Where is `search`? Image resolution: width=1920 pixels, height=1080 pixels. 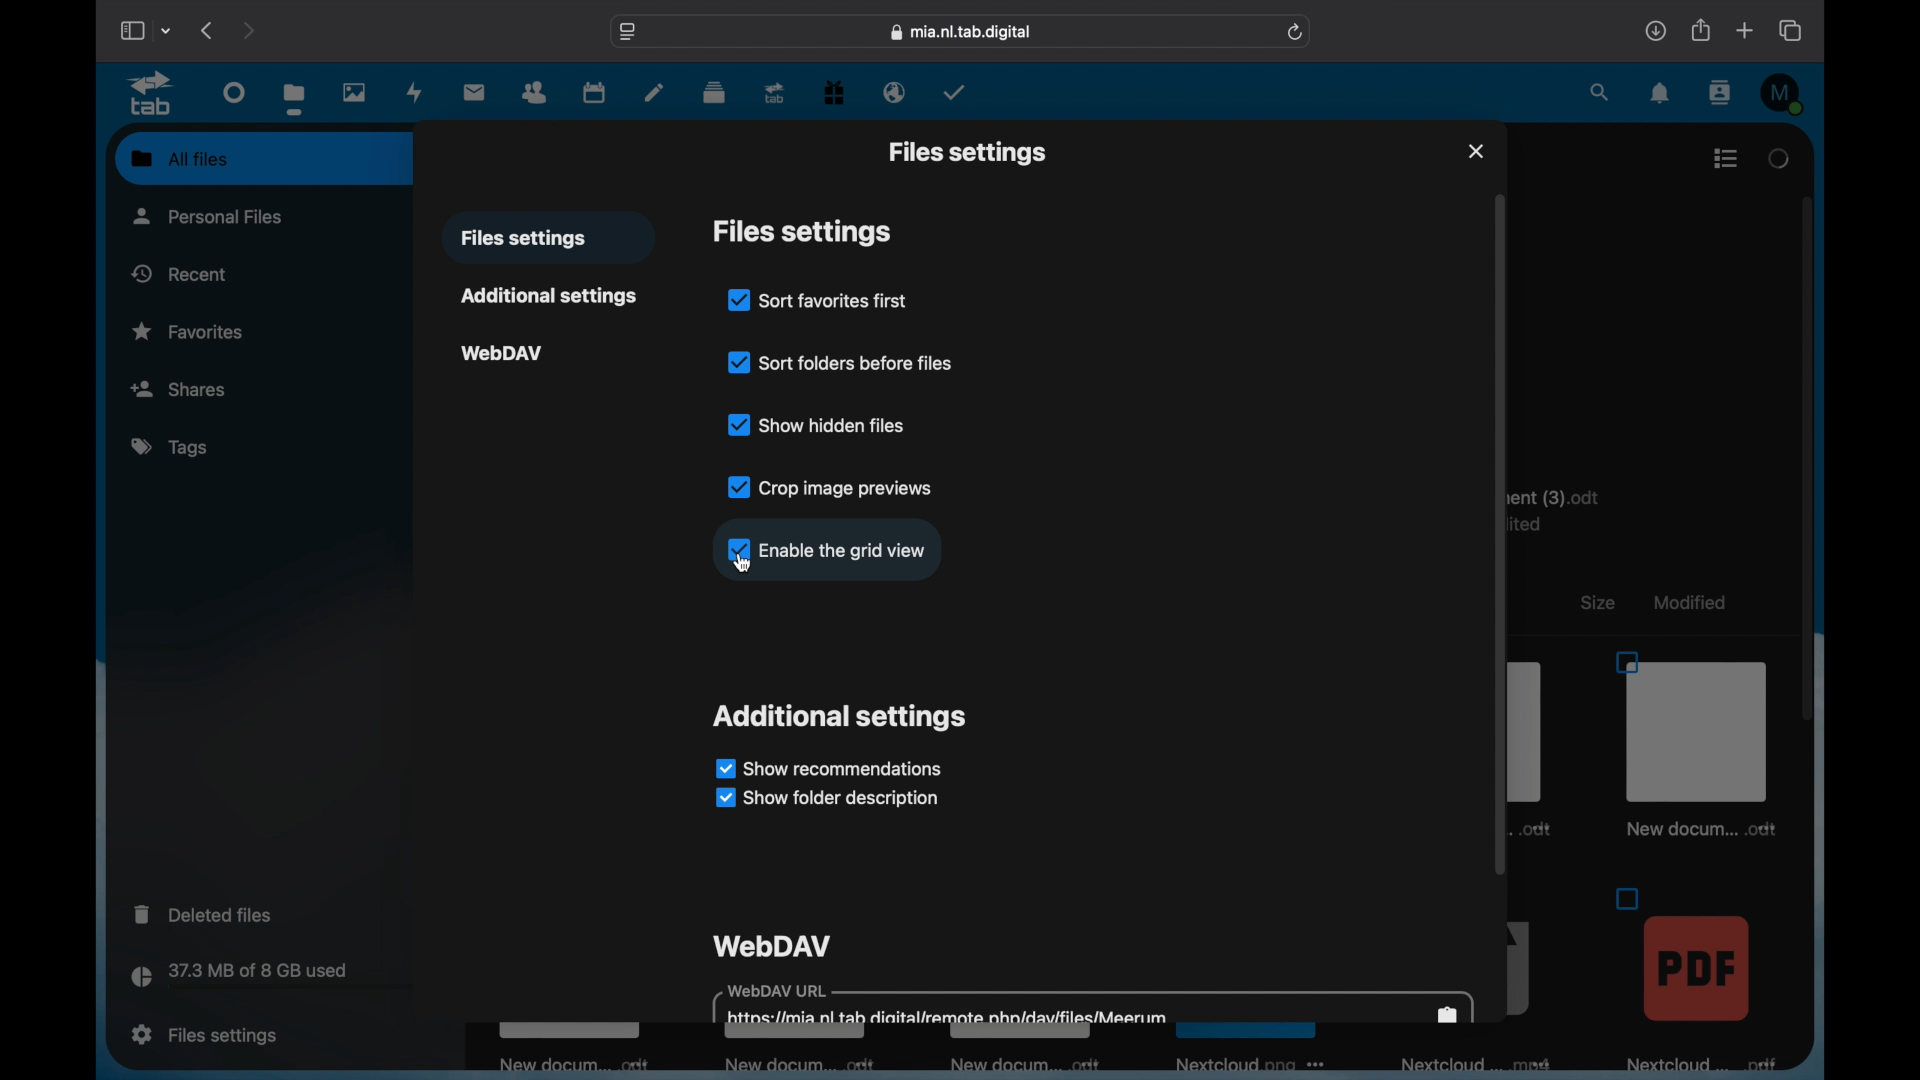
search is located at coordinates (1598, 92).